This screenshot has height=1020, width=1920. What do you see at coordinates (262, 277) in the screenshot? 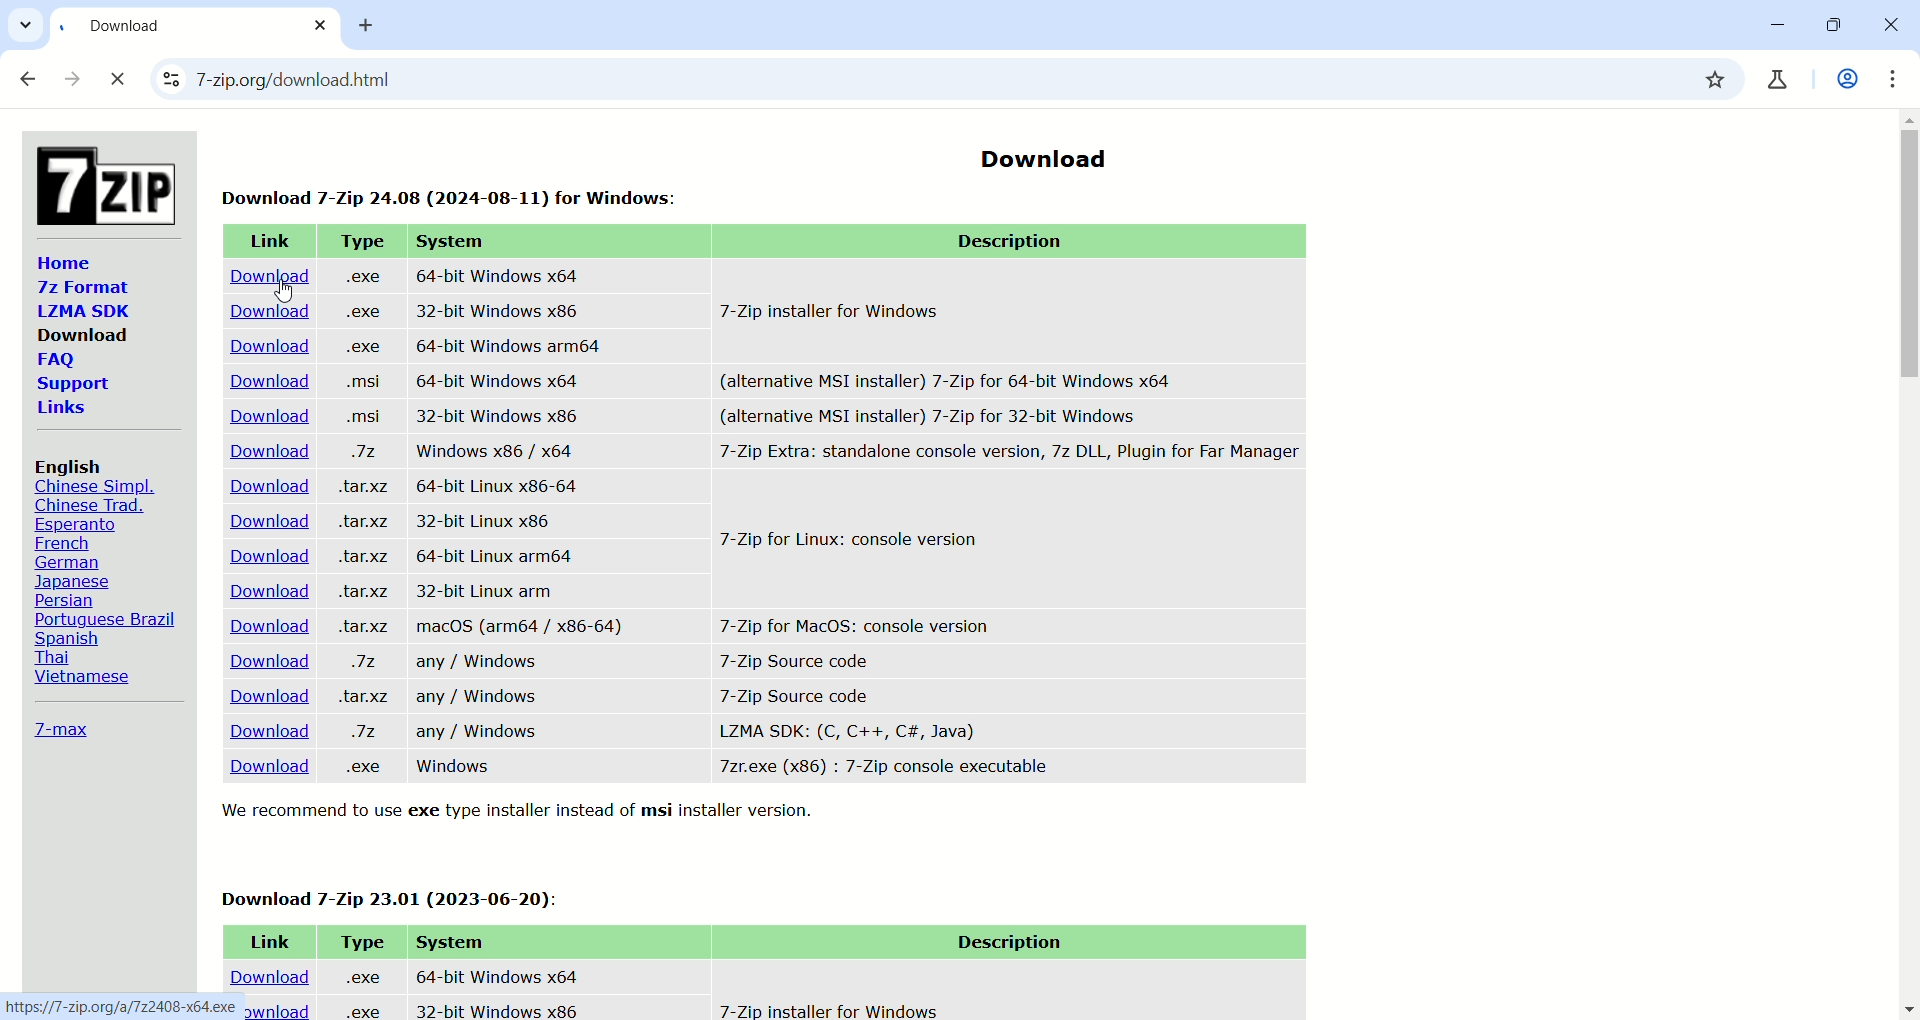
I see `Download` at bounding box center [262, 277].